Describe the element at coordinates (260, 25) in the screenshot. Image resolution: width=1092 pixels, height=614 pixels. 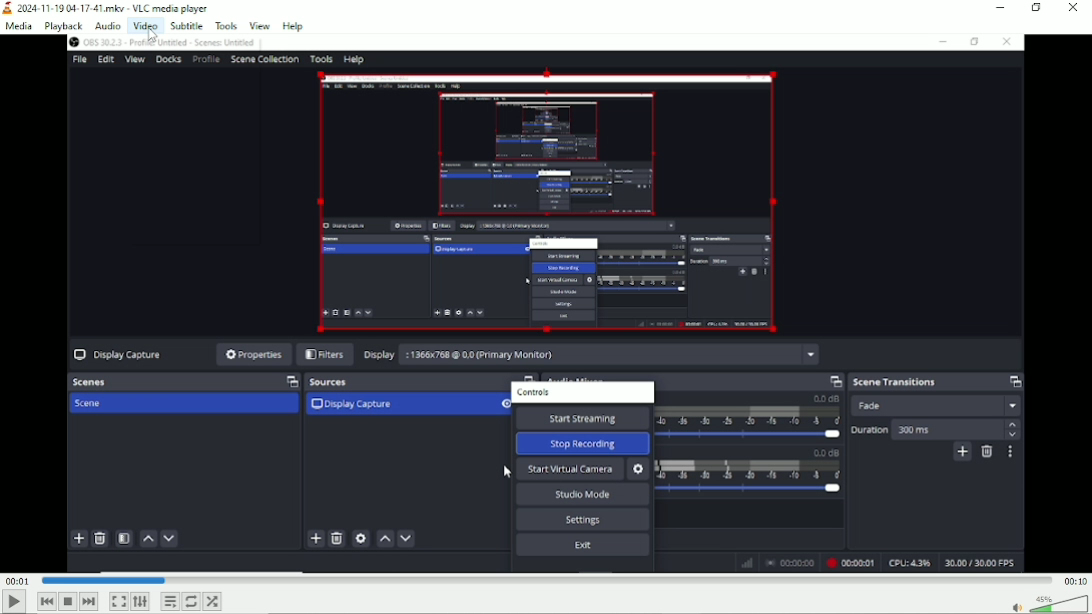
I see `view` at that location.